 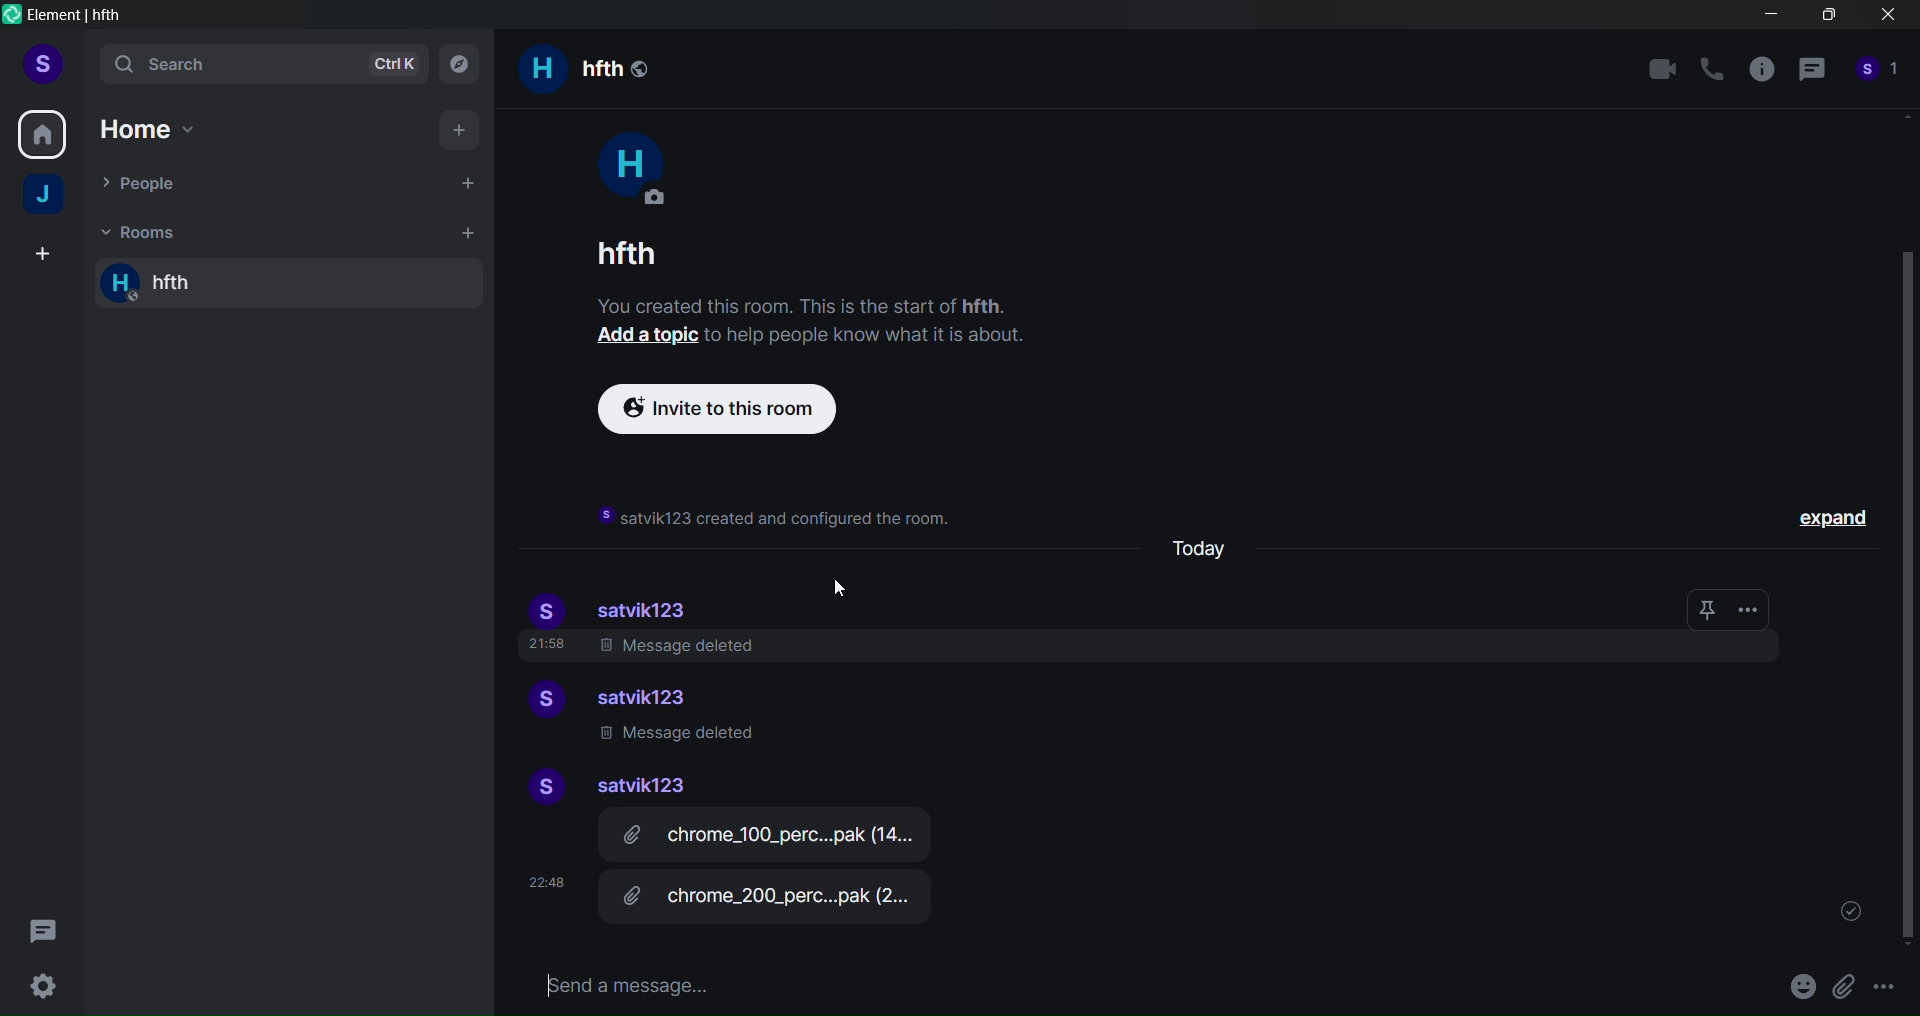 I want to click on room name, so click(x=180, y=285).